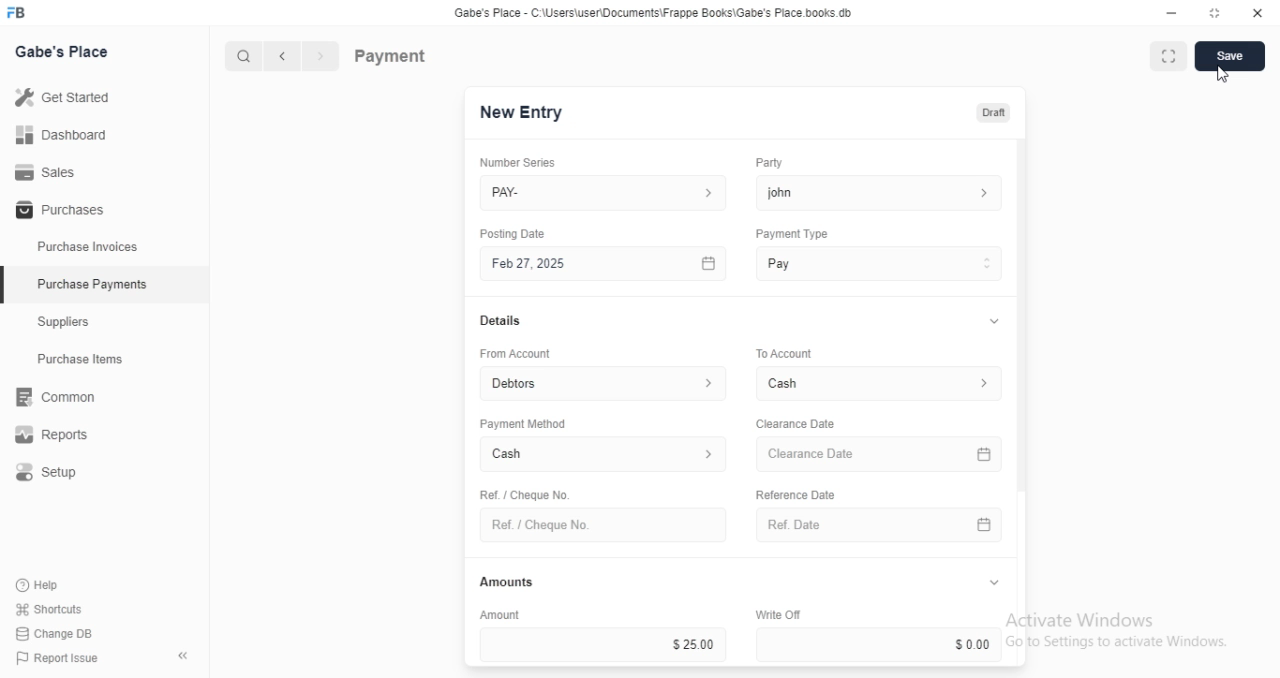  I want to click on Party, so click(767, 163).